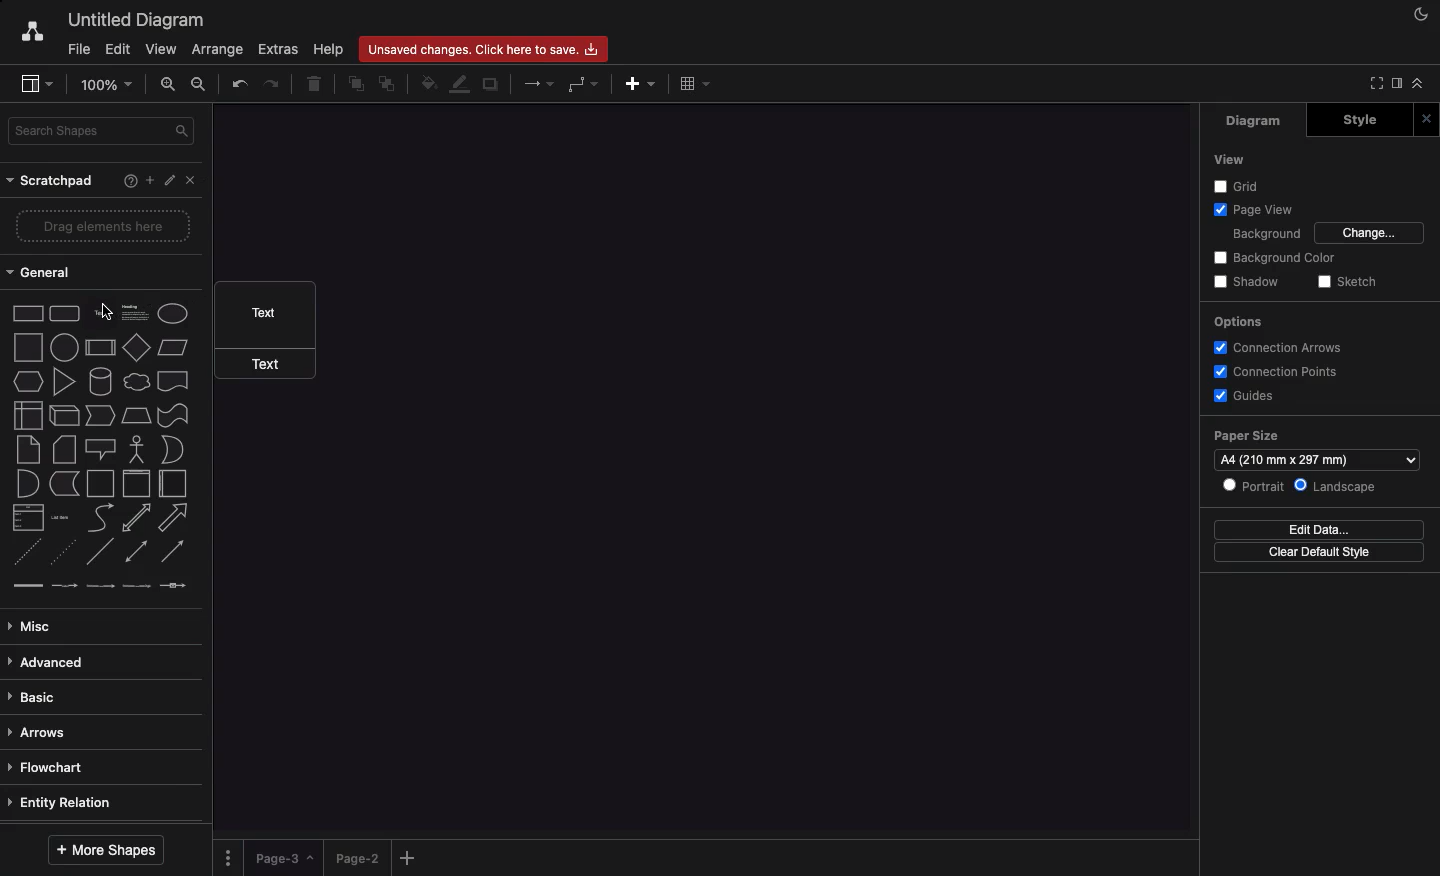 The width and height of the screenshot is (1440, 876). I want to click on Edit, so click(117, 50).